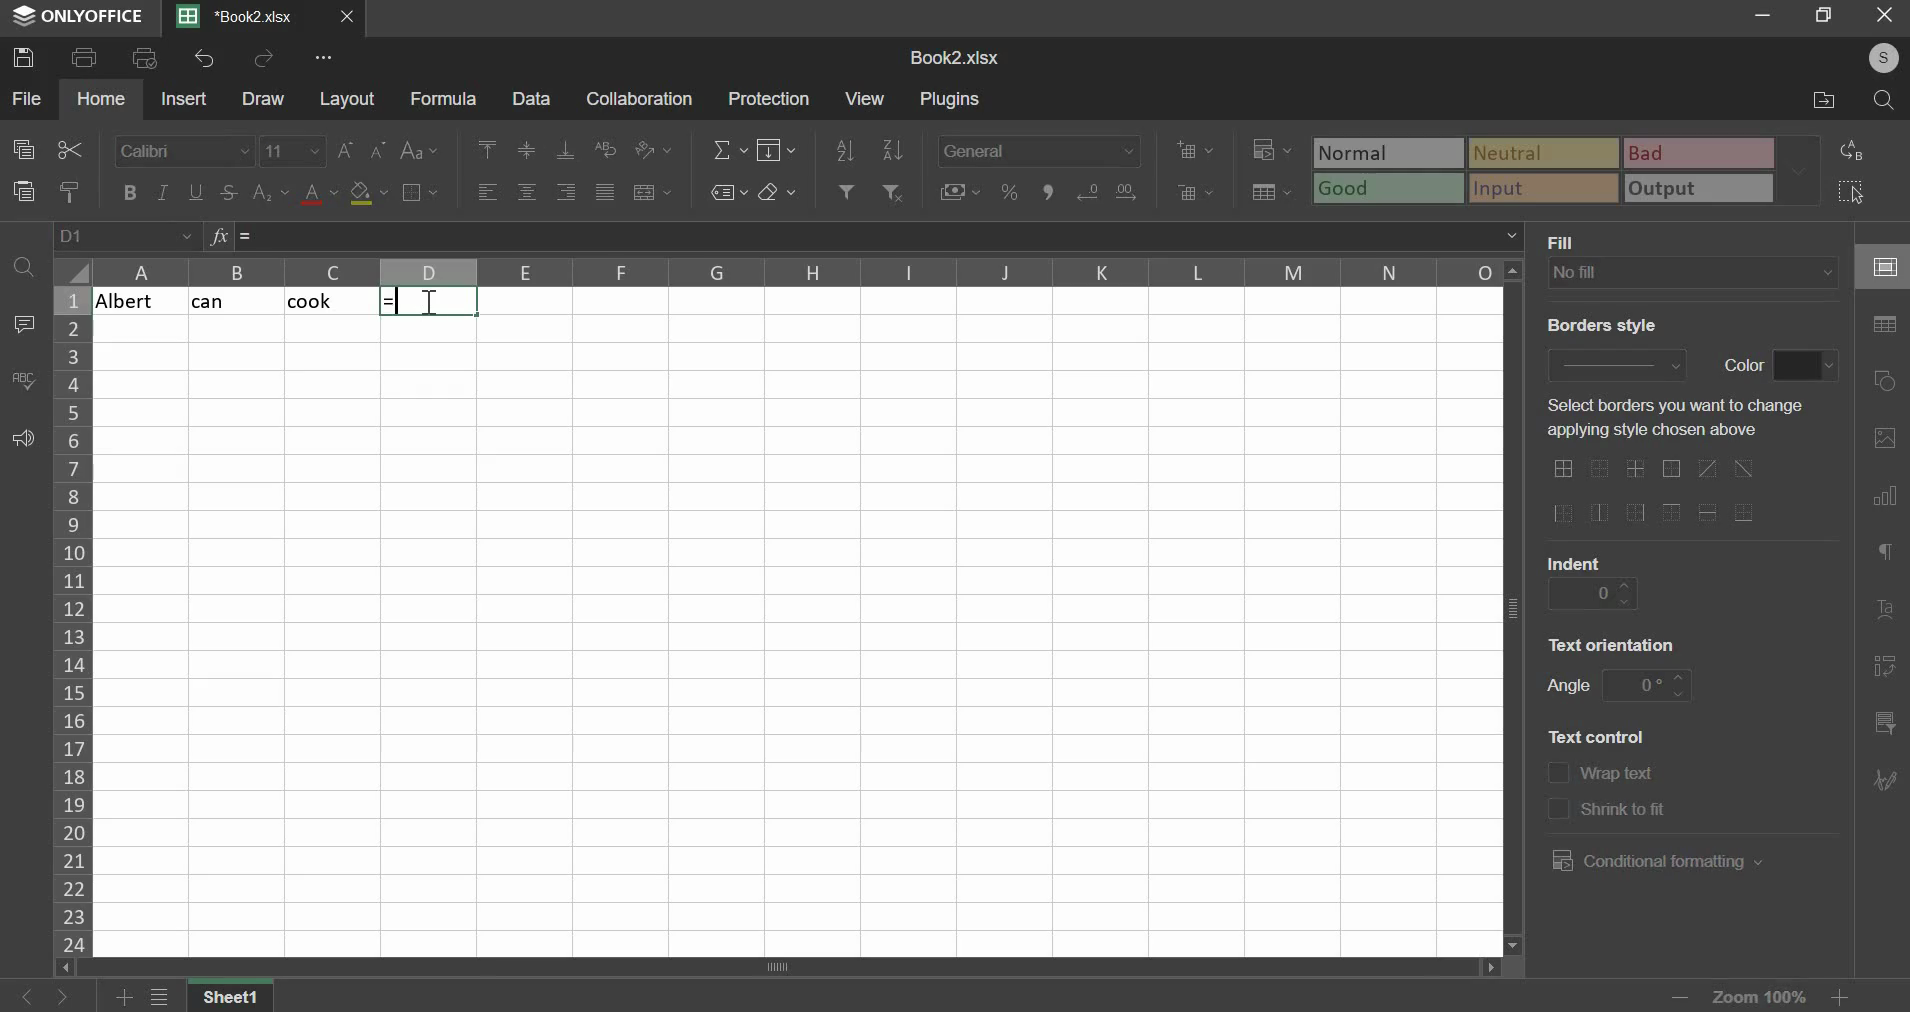 This screenshot has width=1910, height=1012. I want to click on select, so click(1862, 192).